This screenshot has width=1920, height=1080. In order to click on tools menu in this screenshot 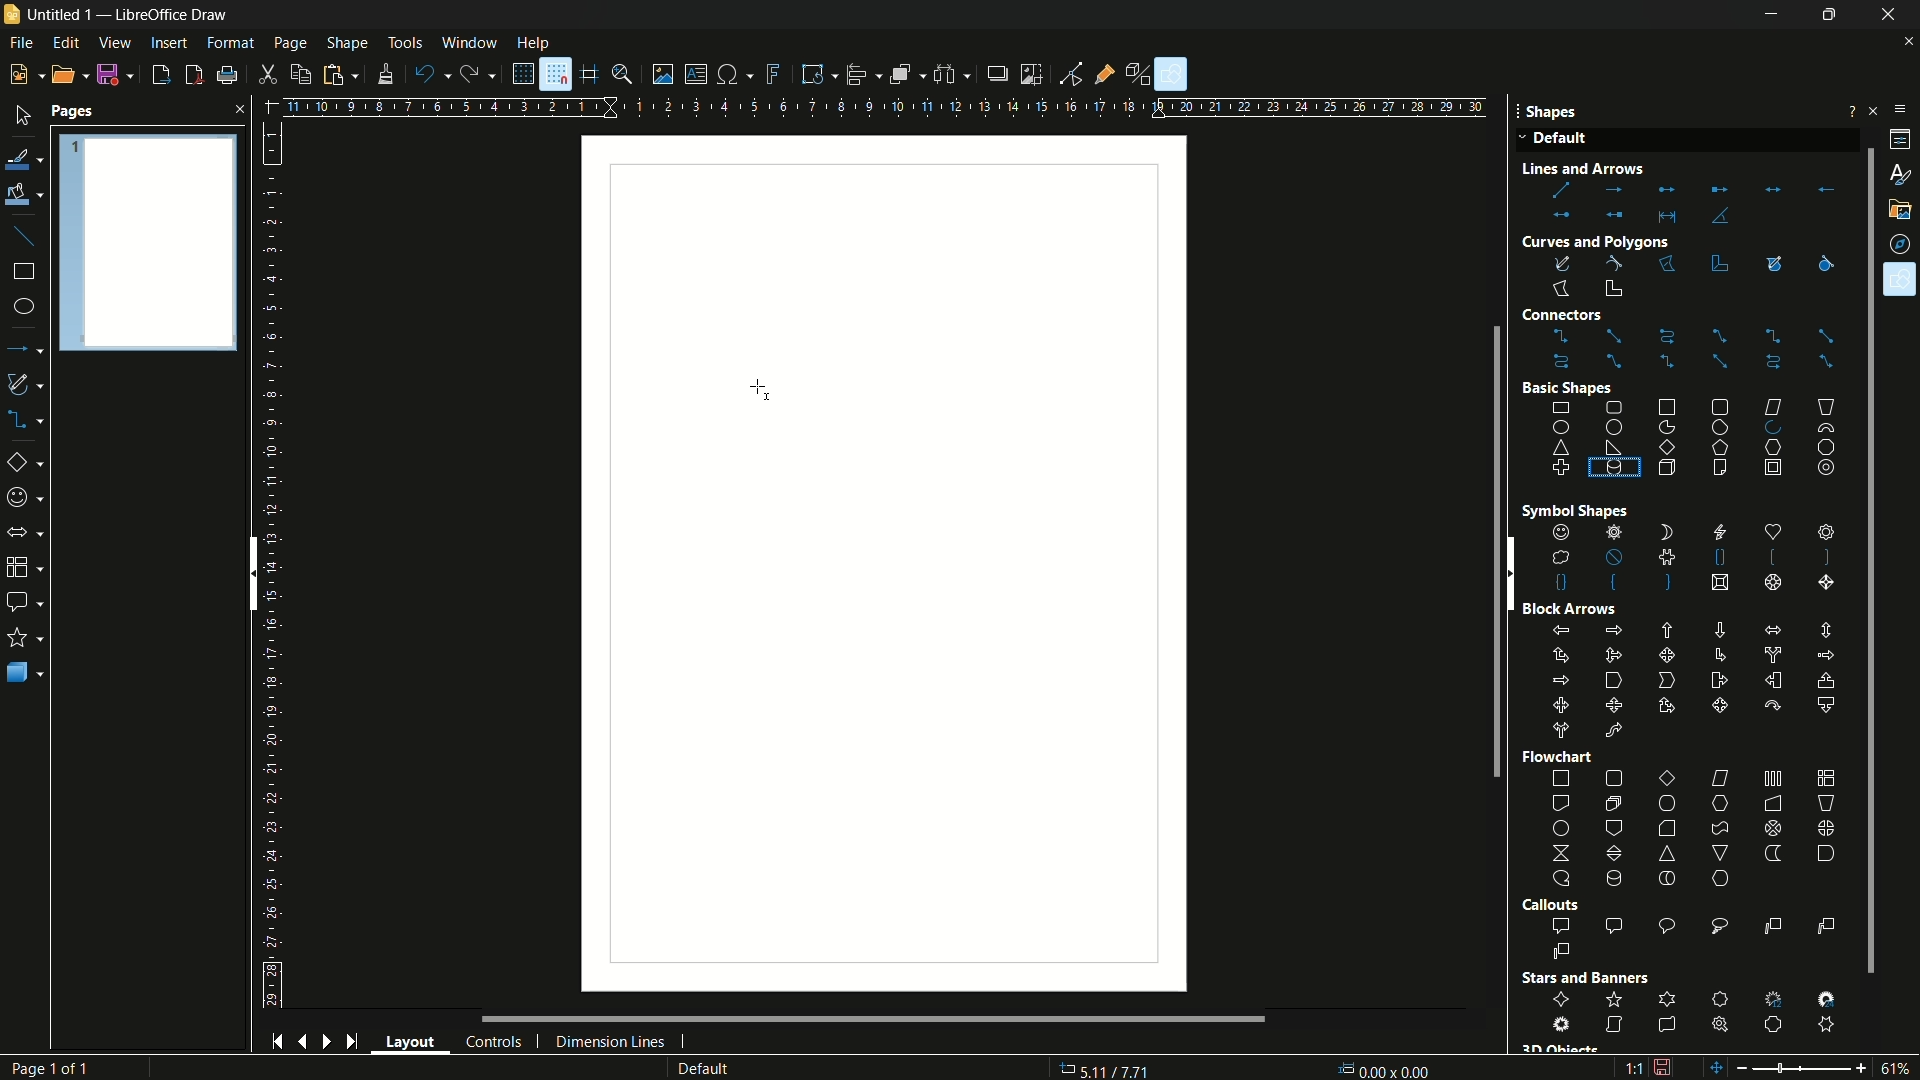, I will do `click(405, 43)`.